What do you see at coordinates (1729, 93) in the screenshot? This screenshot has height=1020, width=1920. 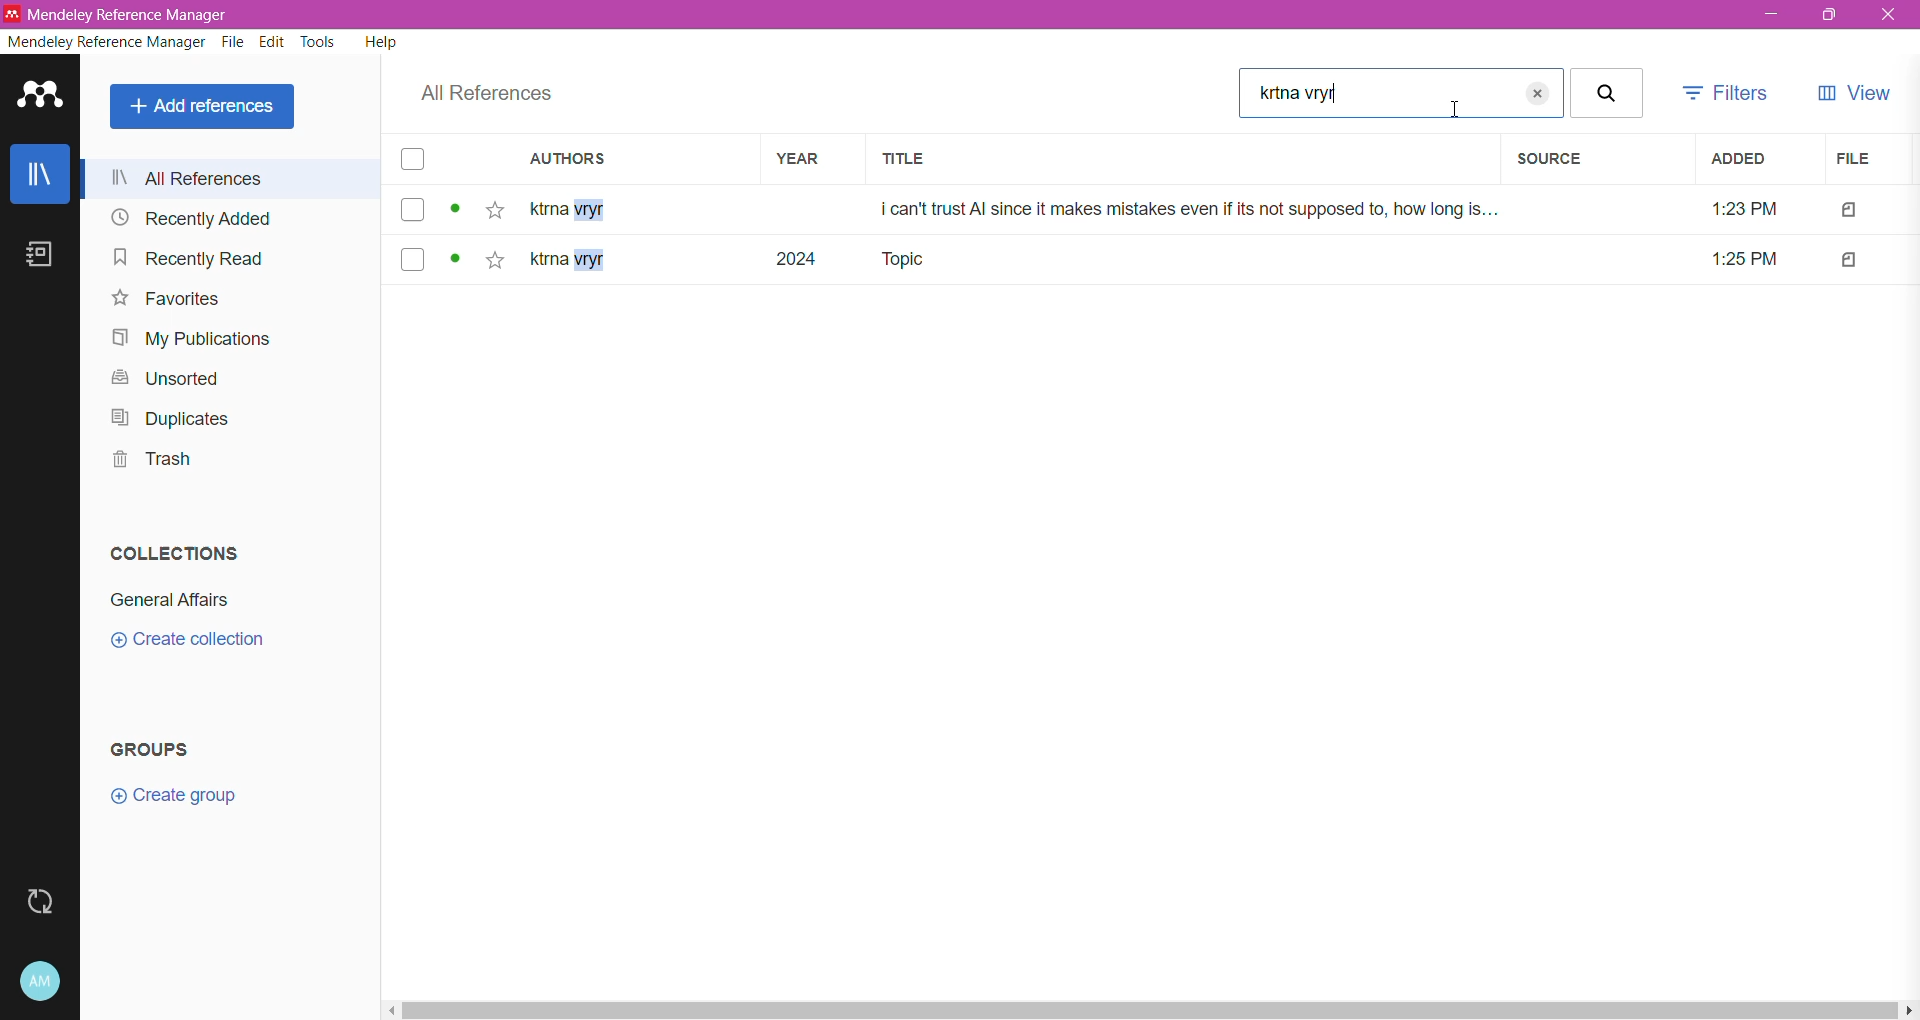 I see `Filters` at bounding box center [1729, 93].